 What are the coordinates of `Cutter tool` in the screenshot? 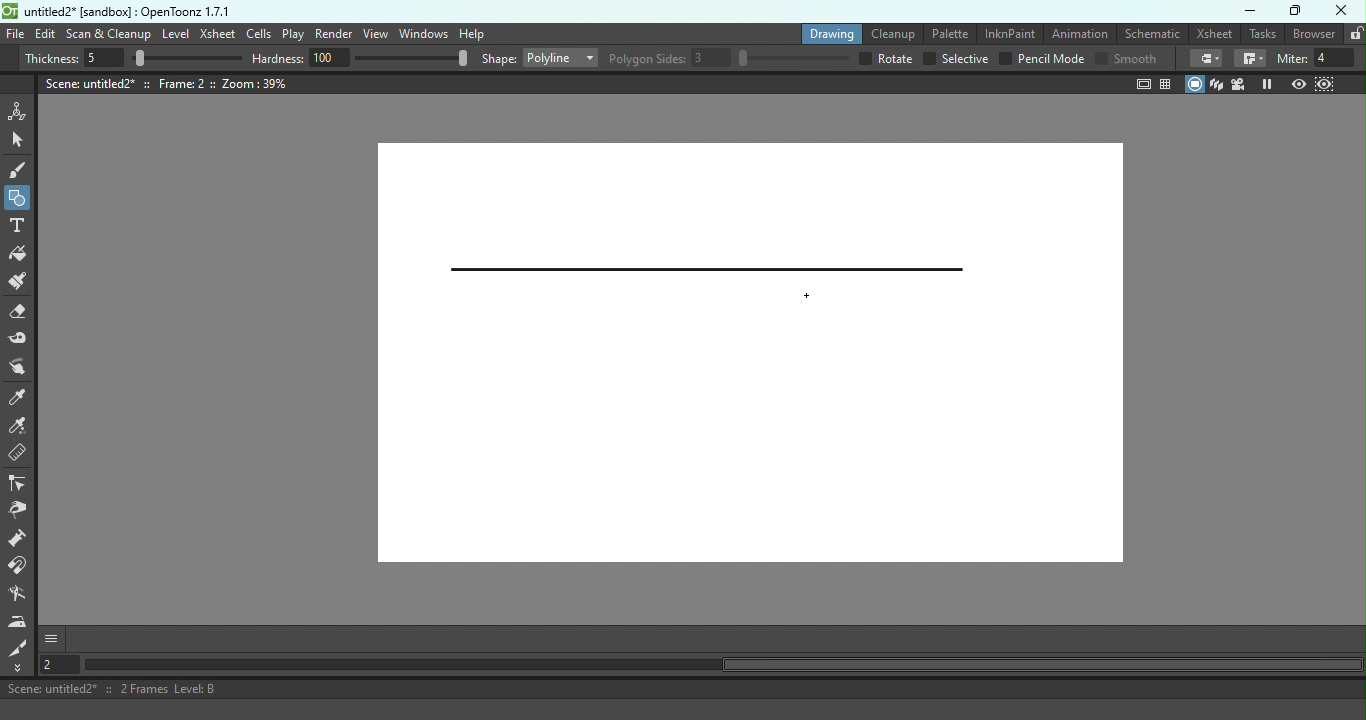 It's located at (21, 648).